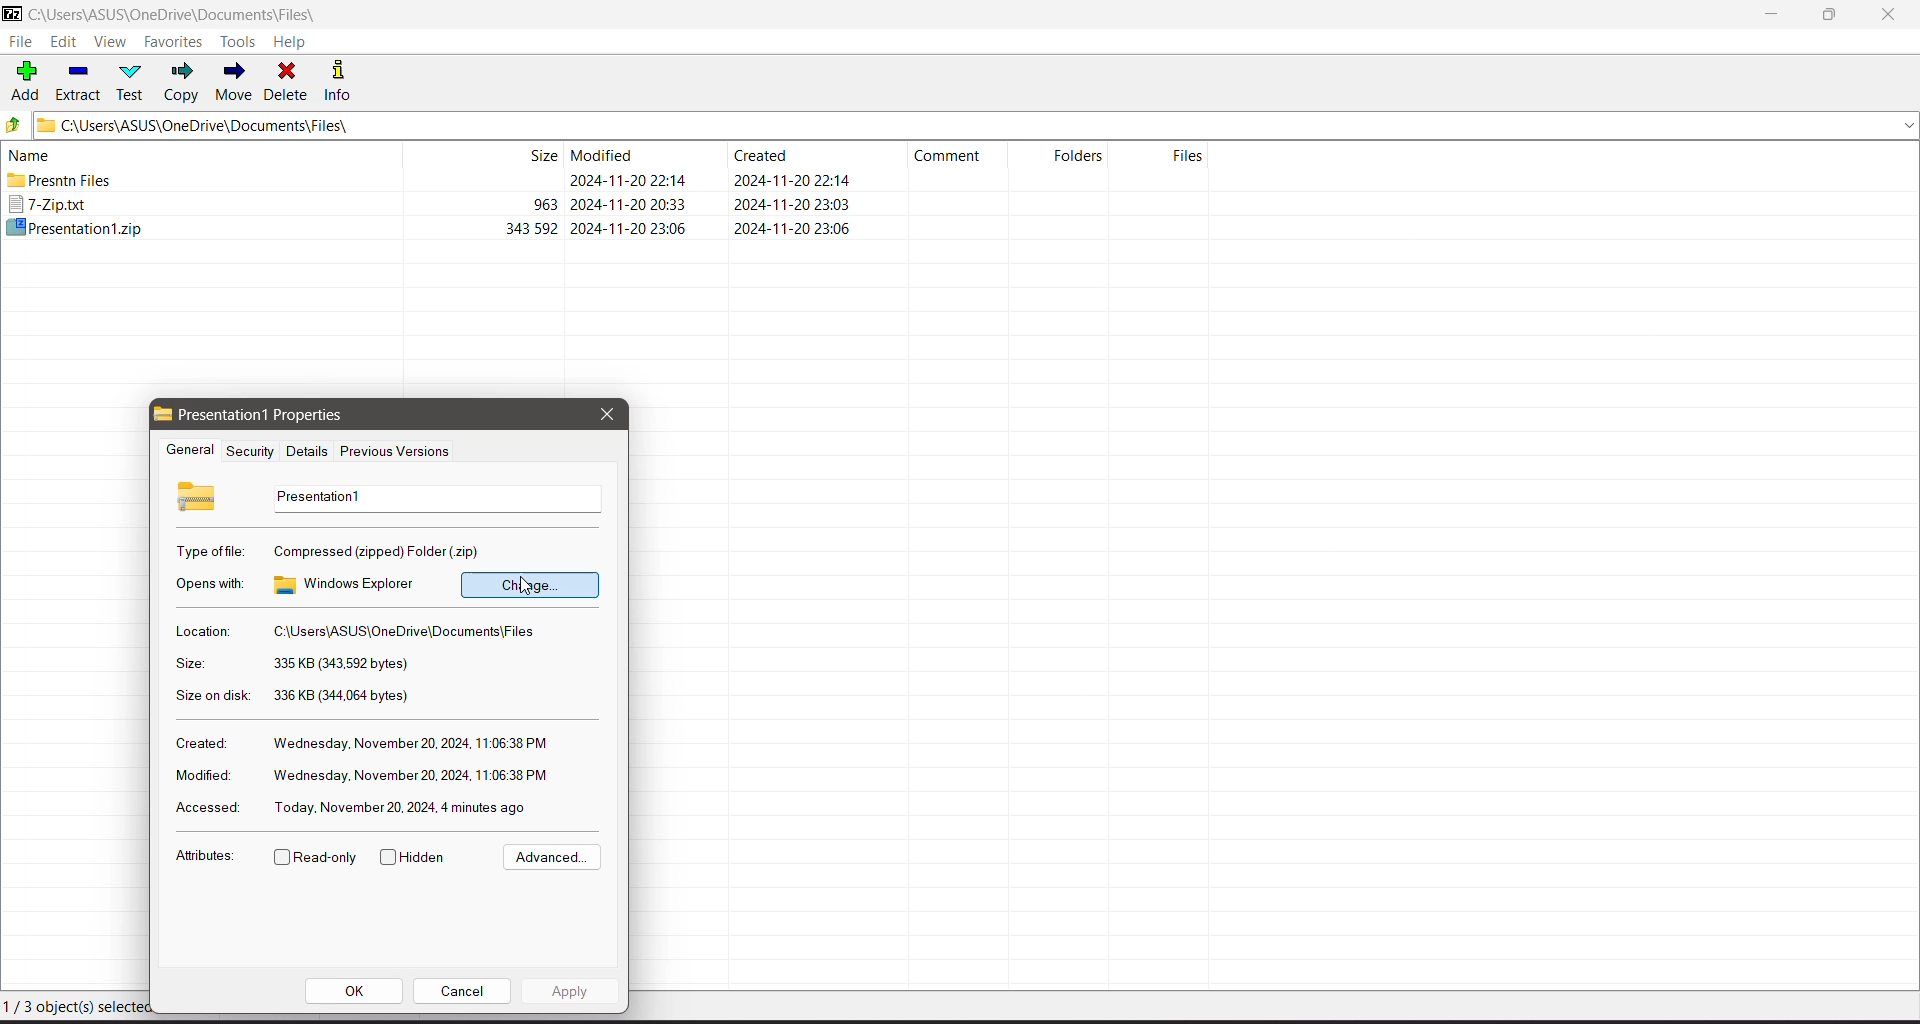 Image resolution: width=1920 pixels, height=1024 pixels. Describe the element at coordinates (204, 859) in the screenshot. I see `Attributes` at that location.